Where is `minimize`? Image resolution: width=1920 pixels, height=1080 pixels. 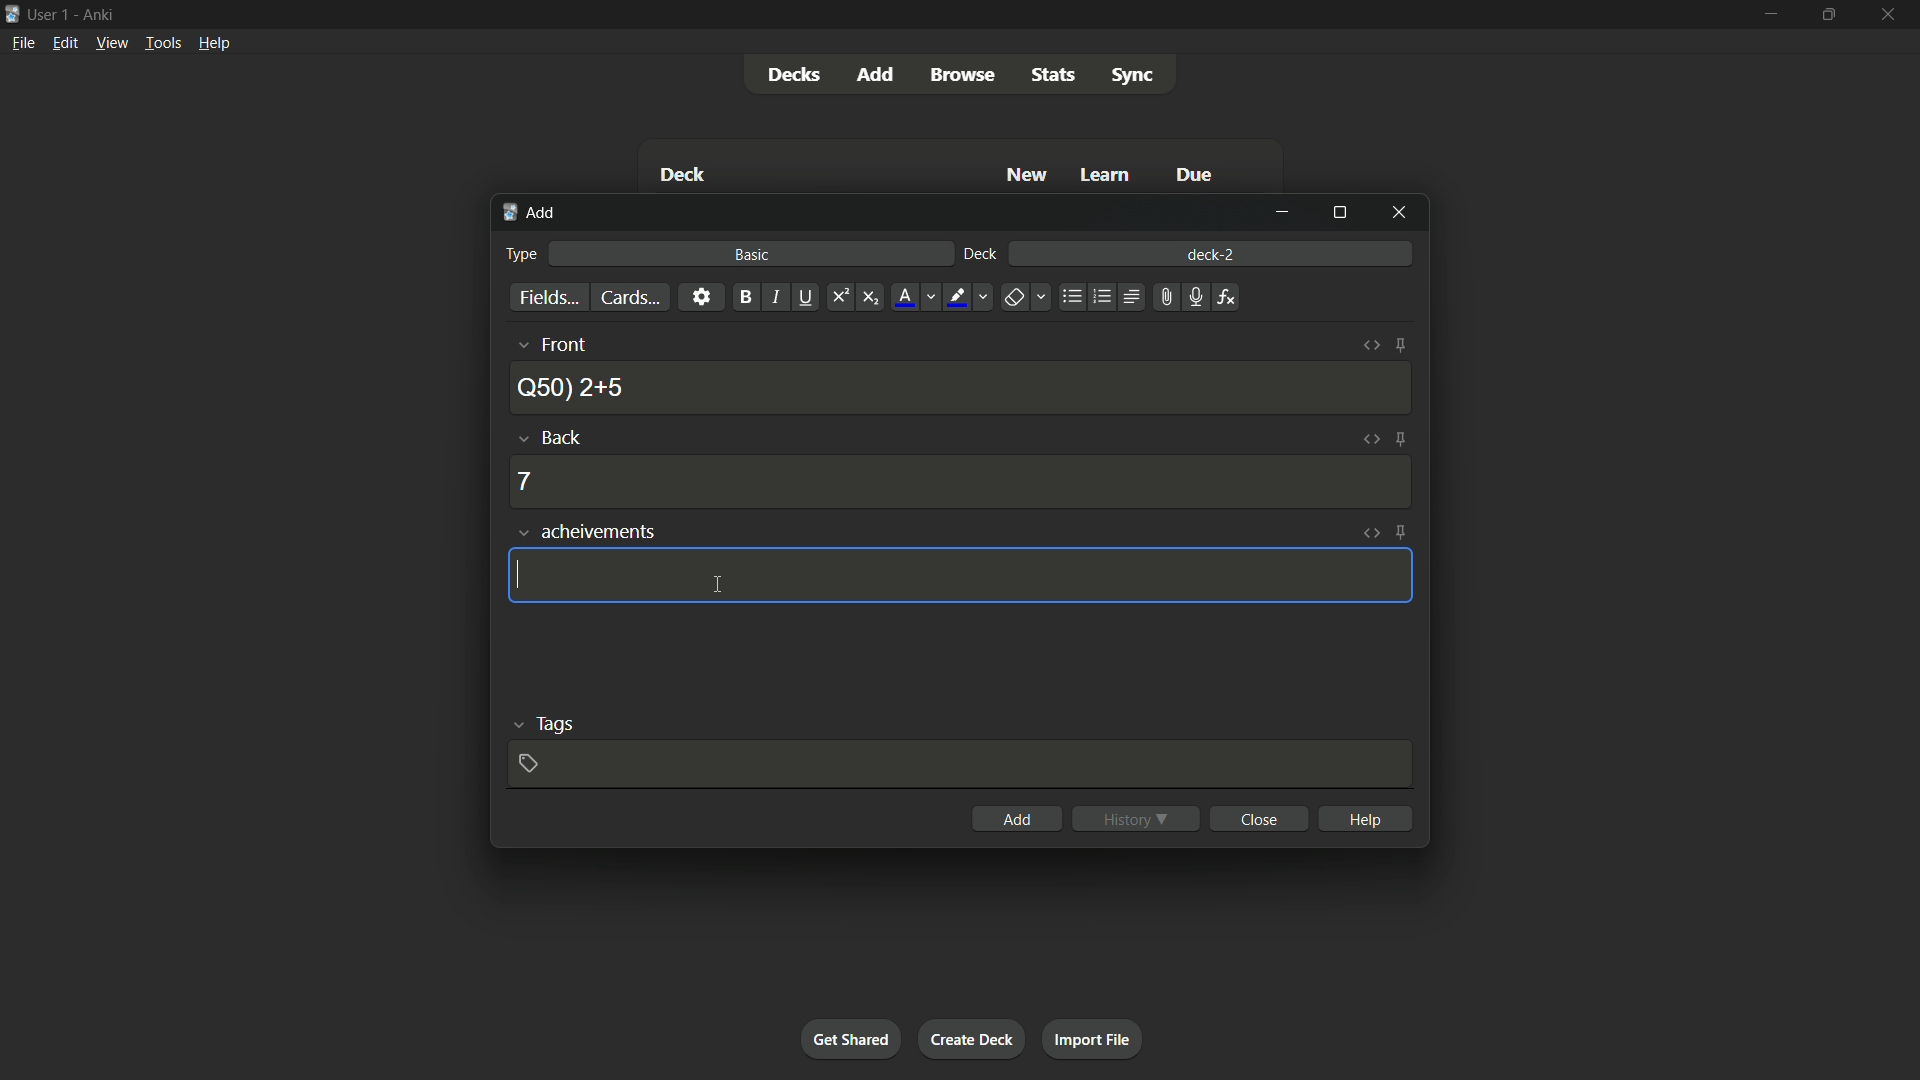
minimize is located at coordinates (1282, 213).